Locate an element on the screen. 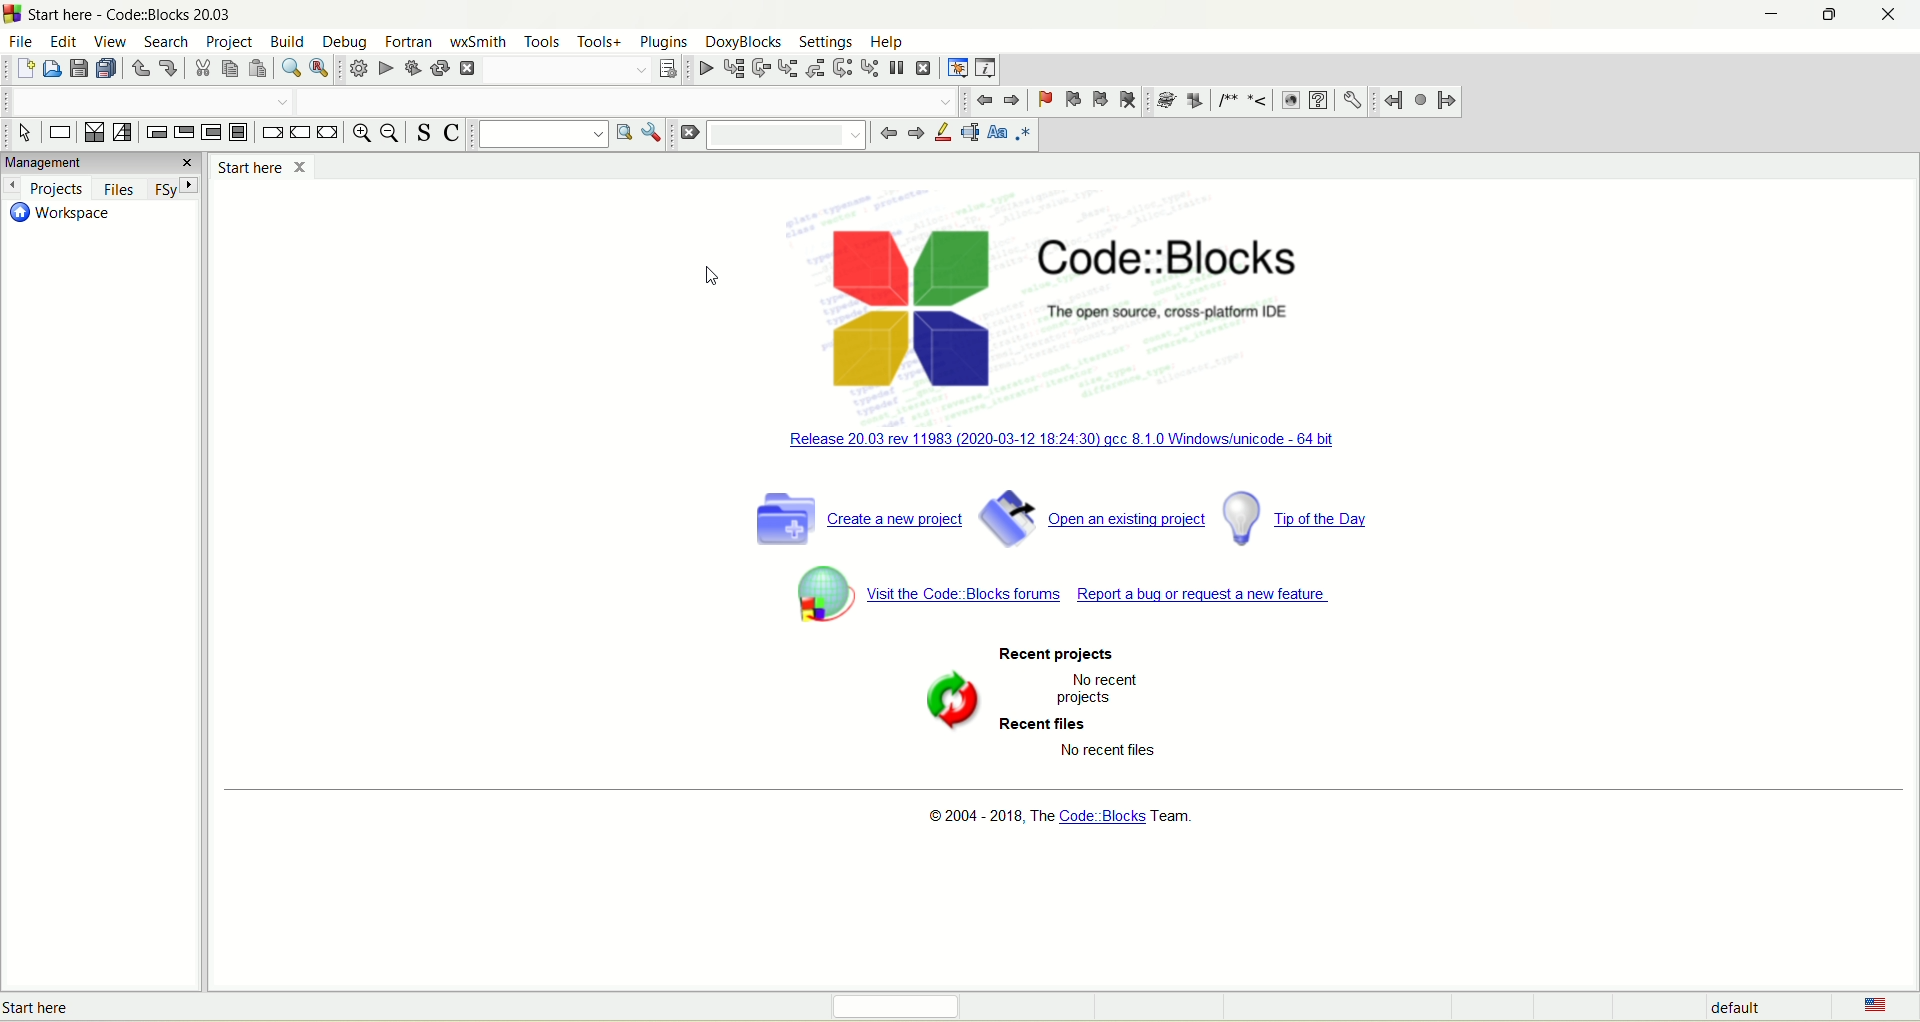 The height and width of the screenshot is (1022, 1920). view is located at coordinates (110, 41).